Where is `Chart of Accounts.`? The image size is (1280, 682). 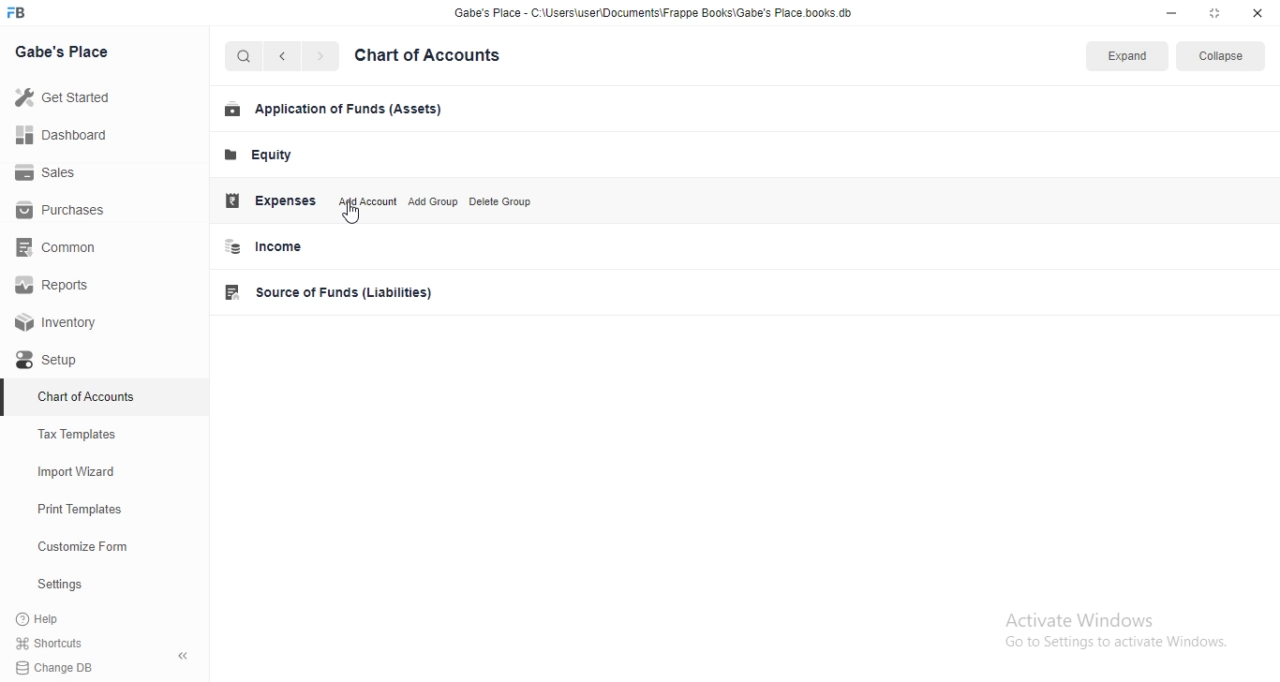 Chart of Accounts. is located at coordinates (86, 393).